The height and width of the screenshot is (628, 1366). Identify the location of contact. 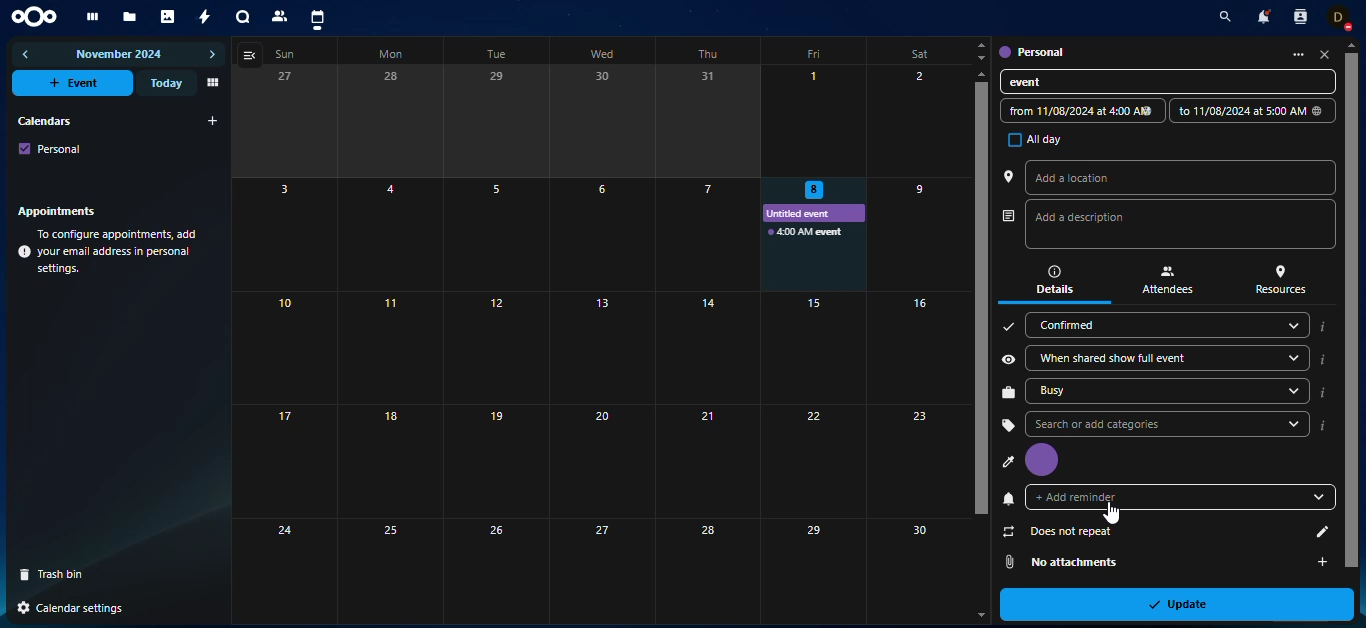
(1299, 17).